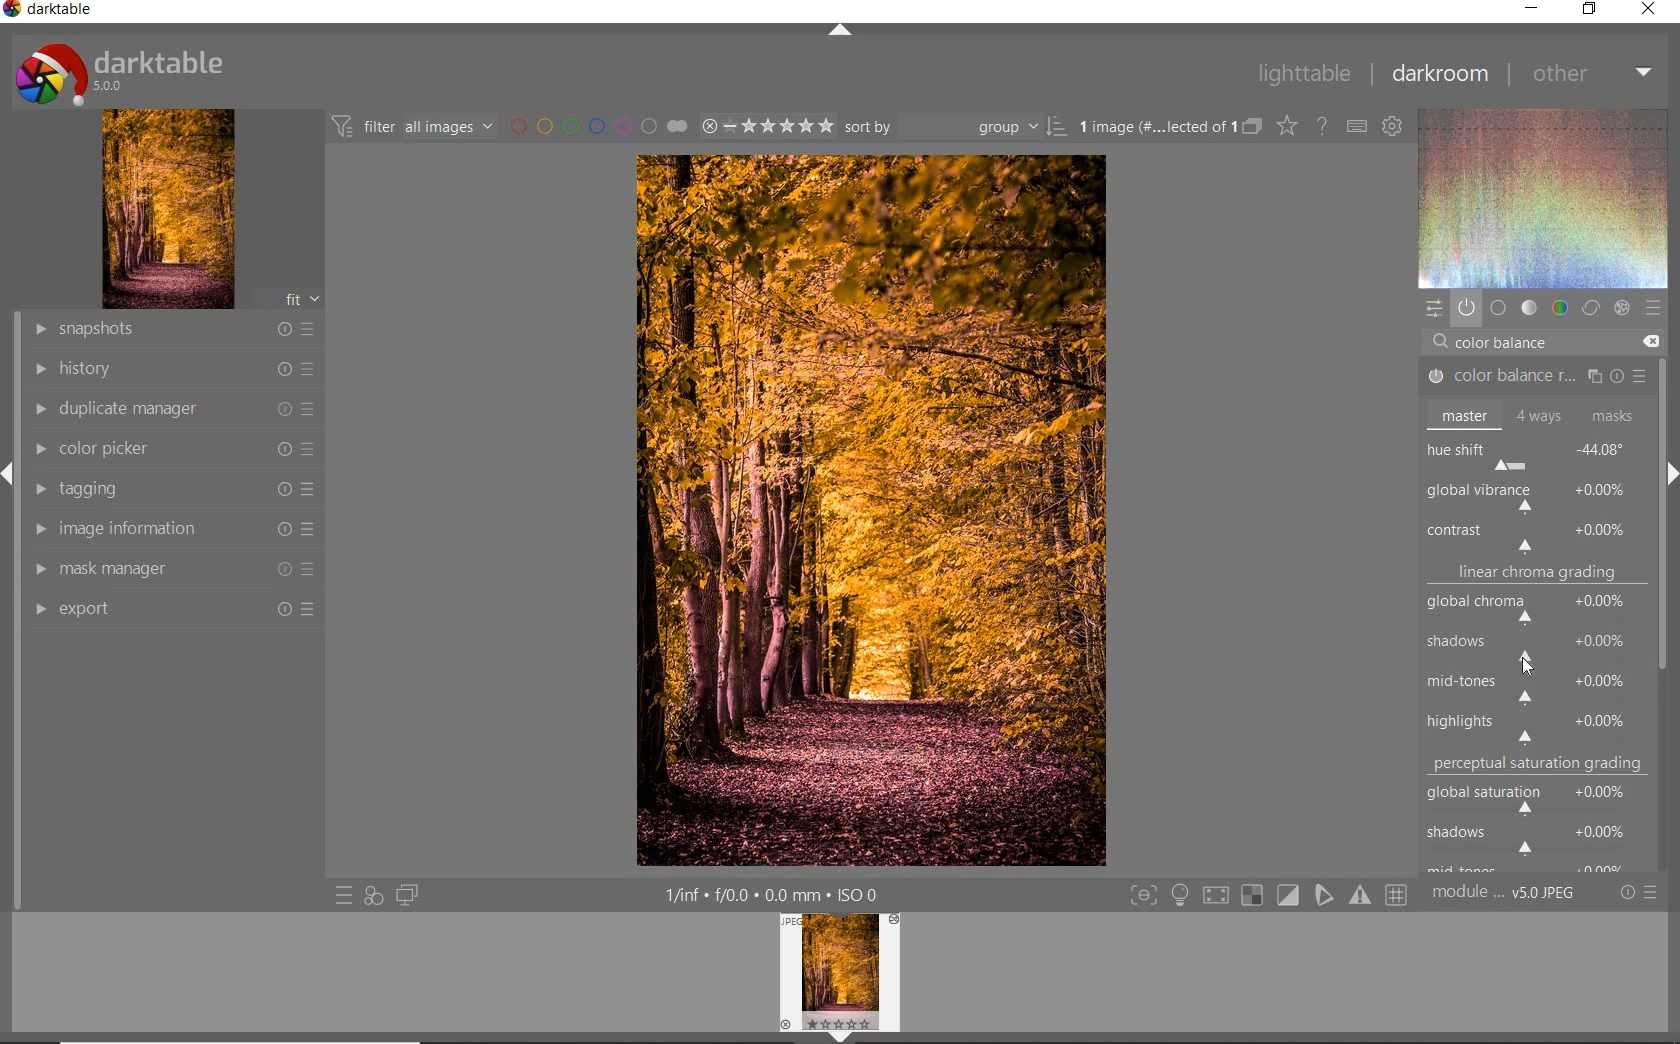 This screenshot has height=1044, width=1680. I want to click on wave form, so click(1542, 198).